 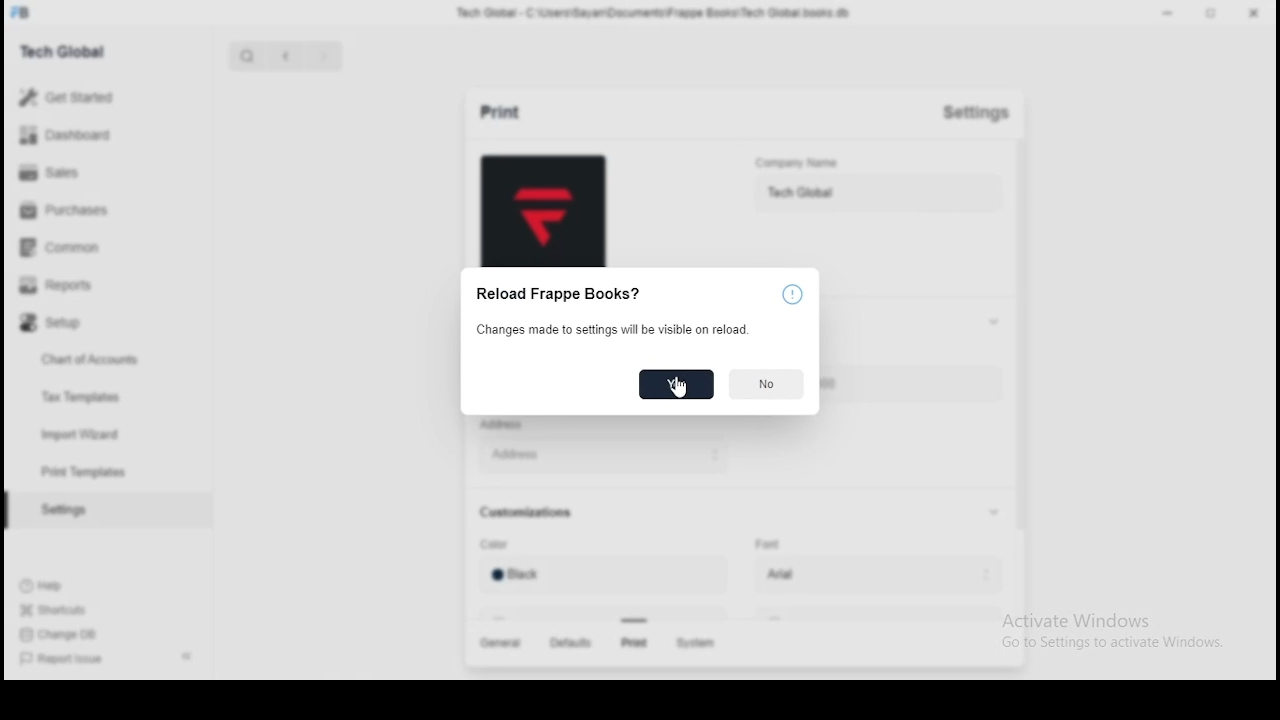 What do you see at coordinates (564, 296) in the screenshot?
I see `Reload Frappe Books?` at bounding box center [564, 296].